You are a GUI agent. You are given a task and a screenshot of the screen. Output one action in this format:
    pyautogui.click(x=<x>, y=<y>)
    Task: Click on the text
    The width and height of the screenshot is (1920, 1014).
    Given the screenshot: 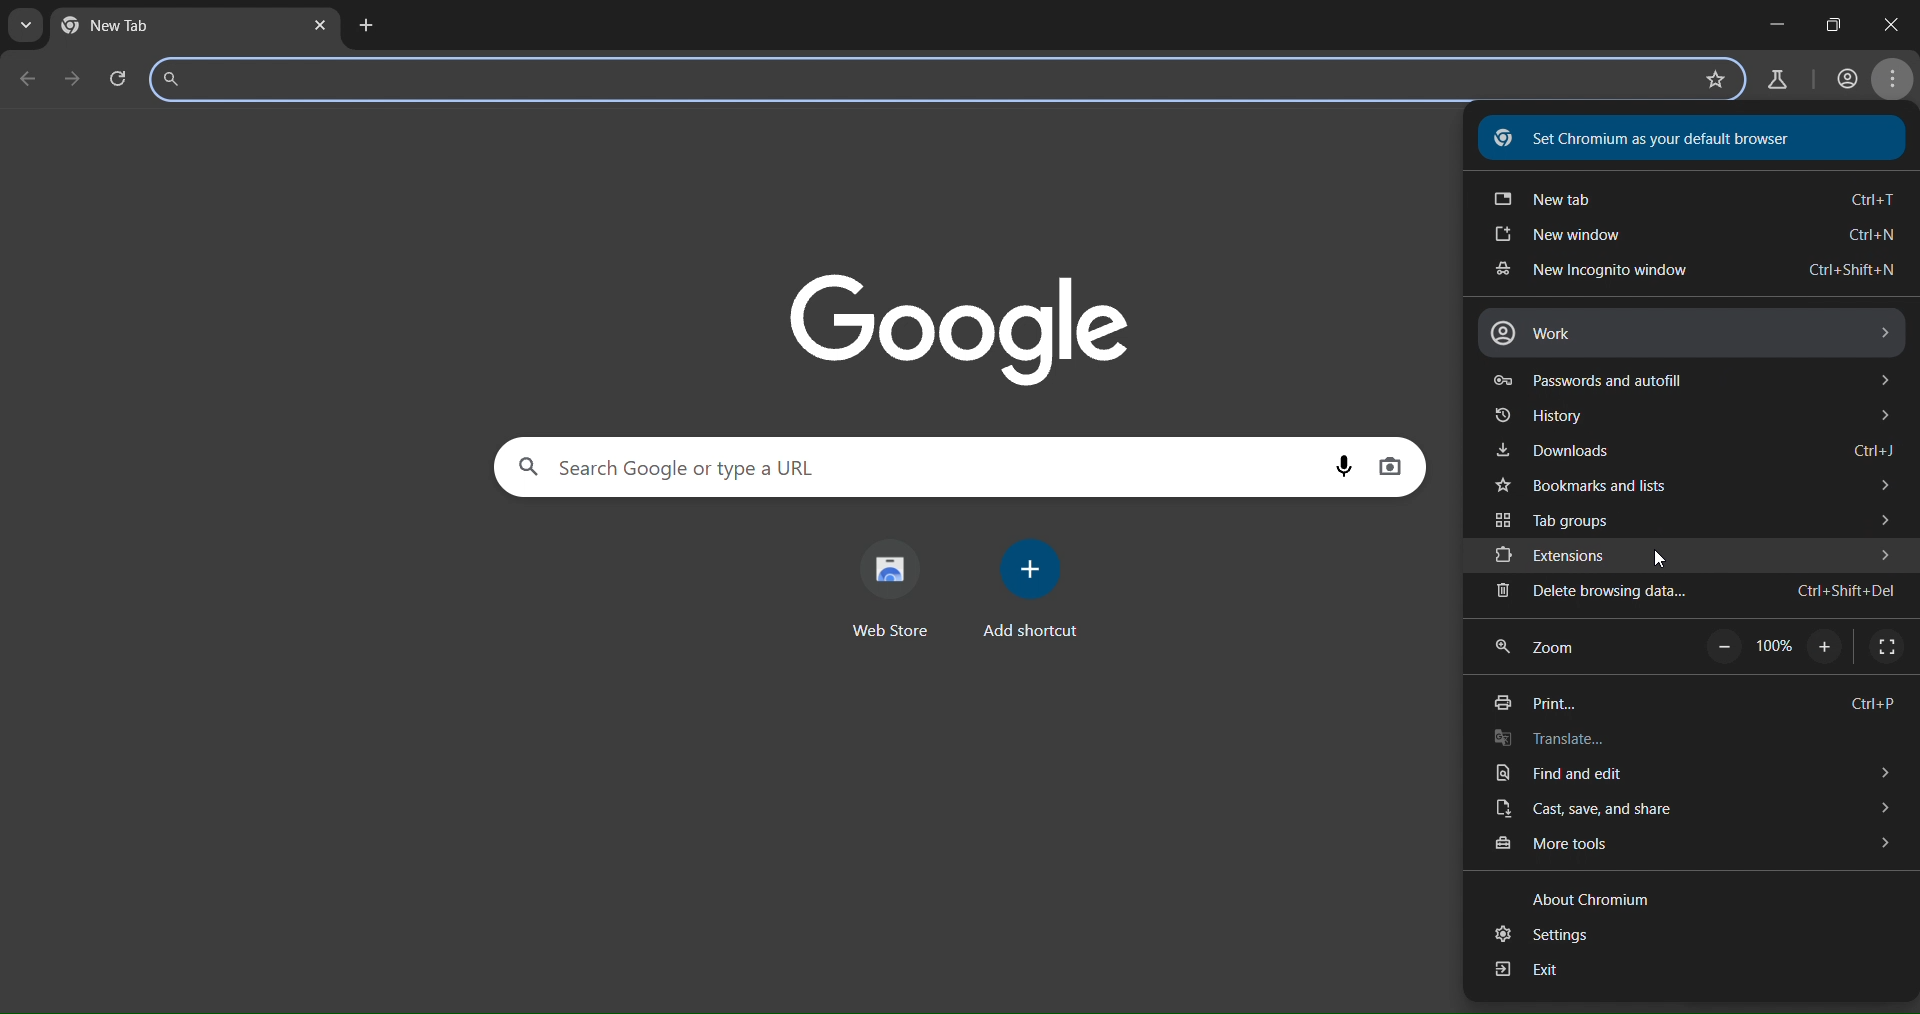 What is the action you would take?
    pyautogui.click(x=1597, y=902)
    